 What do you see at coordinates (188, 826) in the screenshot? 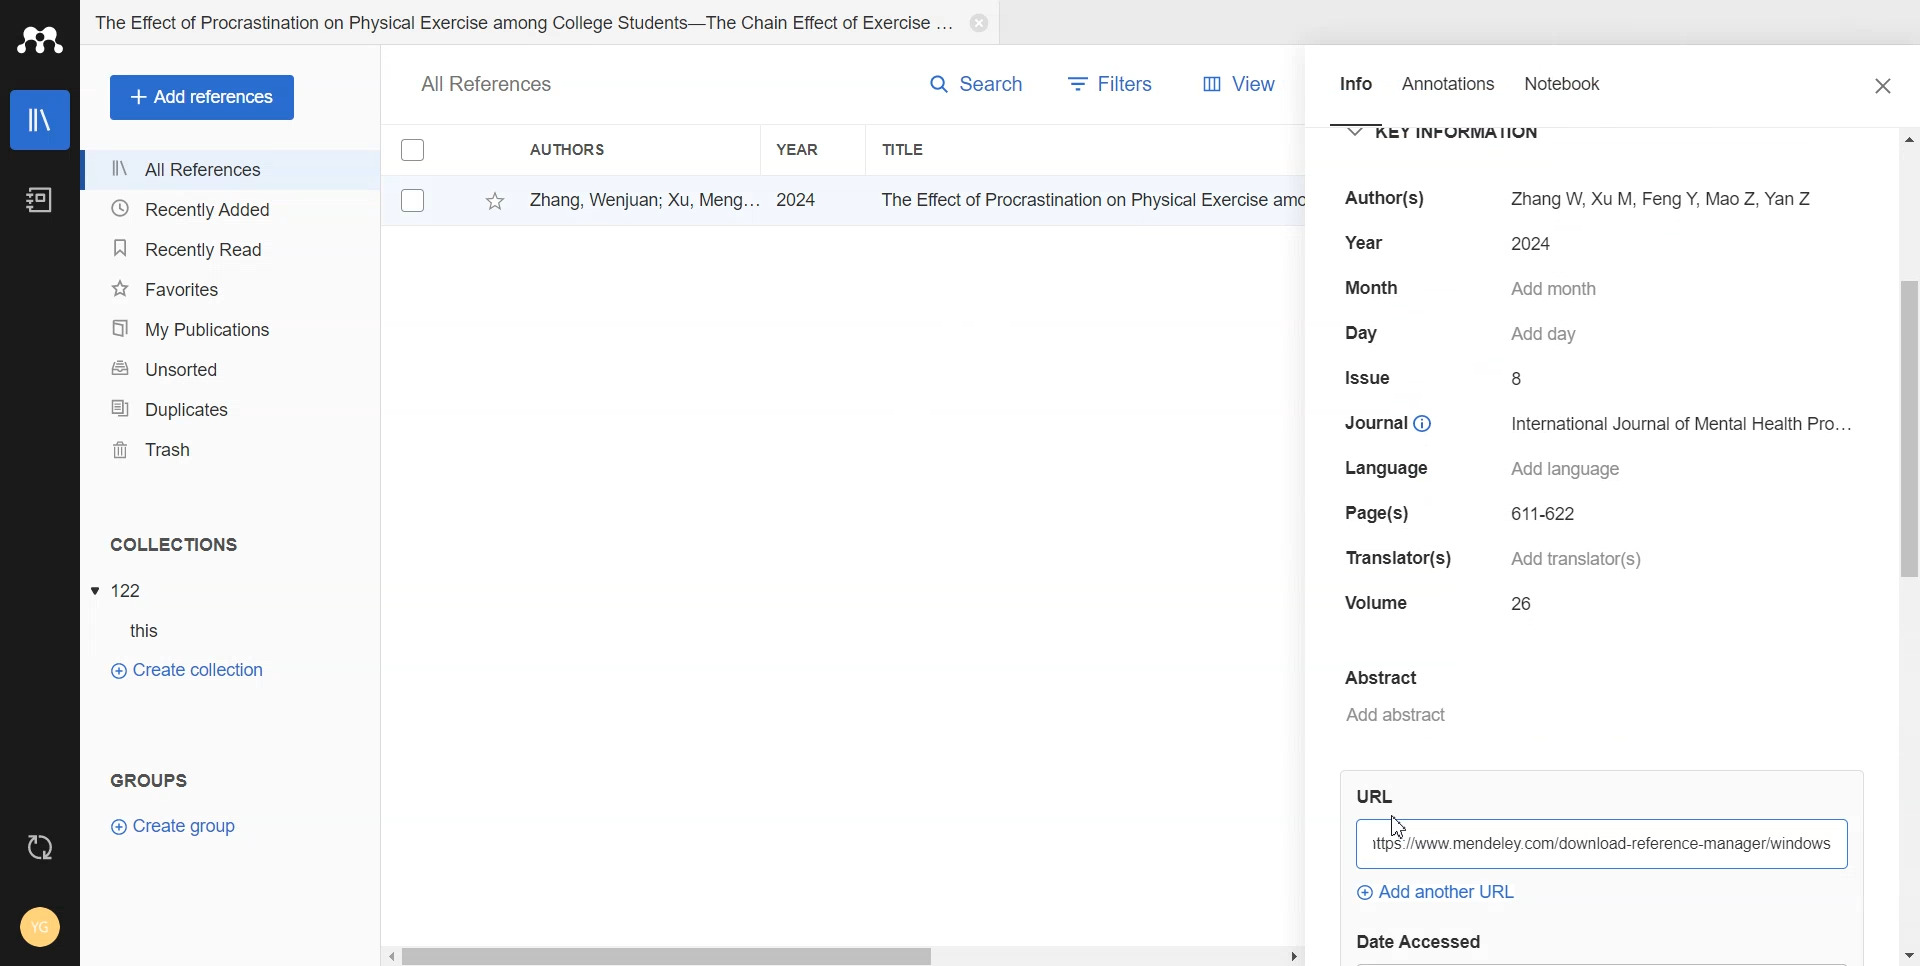
I see `Create Group` at bounding box center [188, 826].